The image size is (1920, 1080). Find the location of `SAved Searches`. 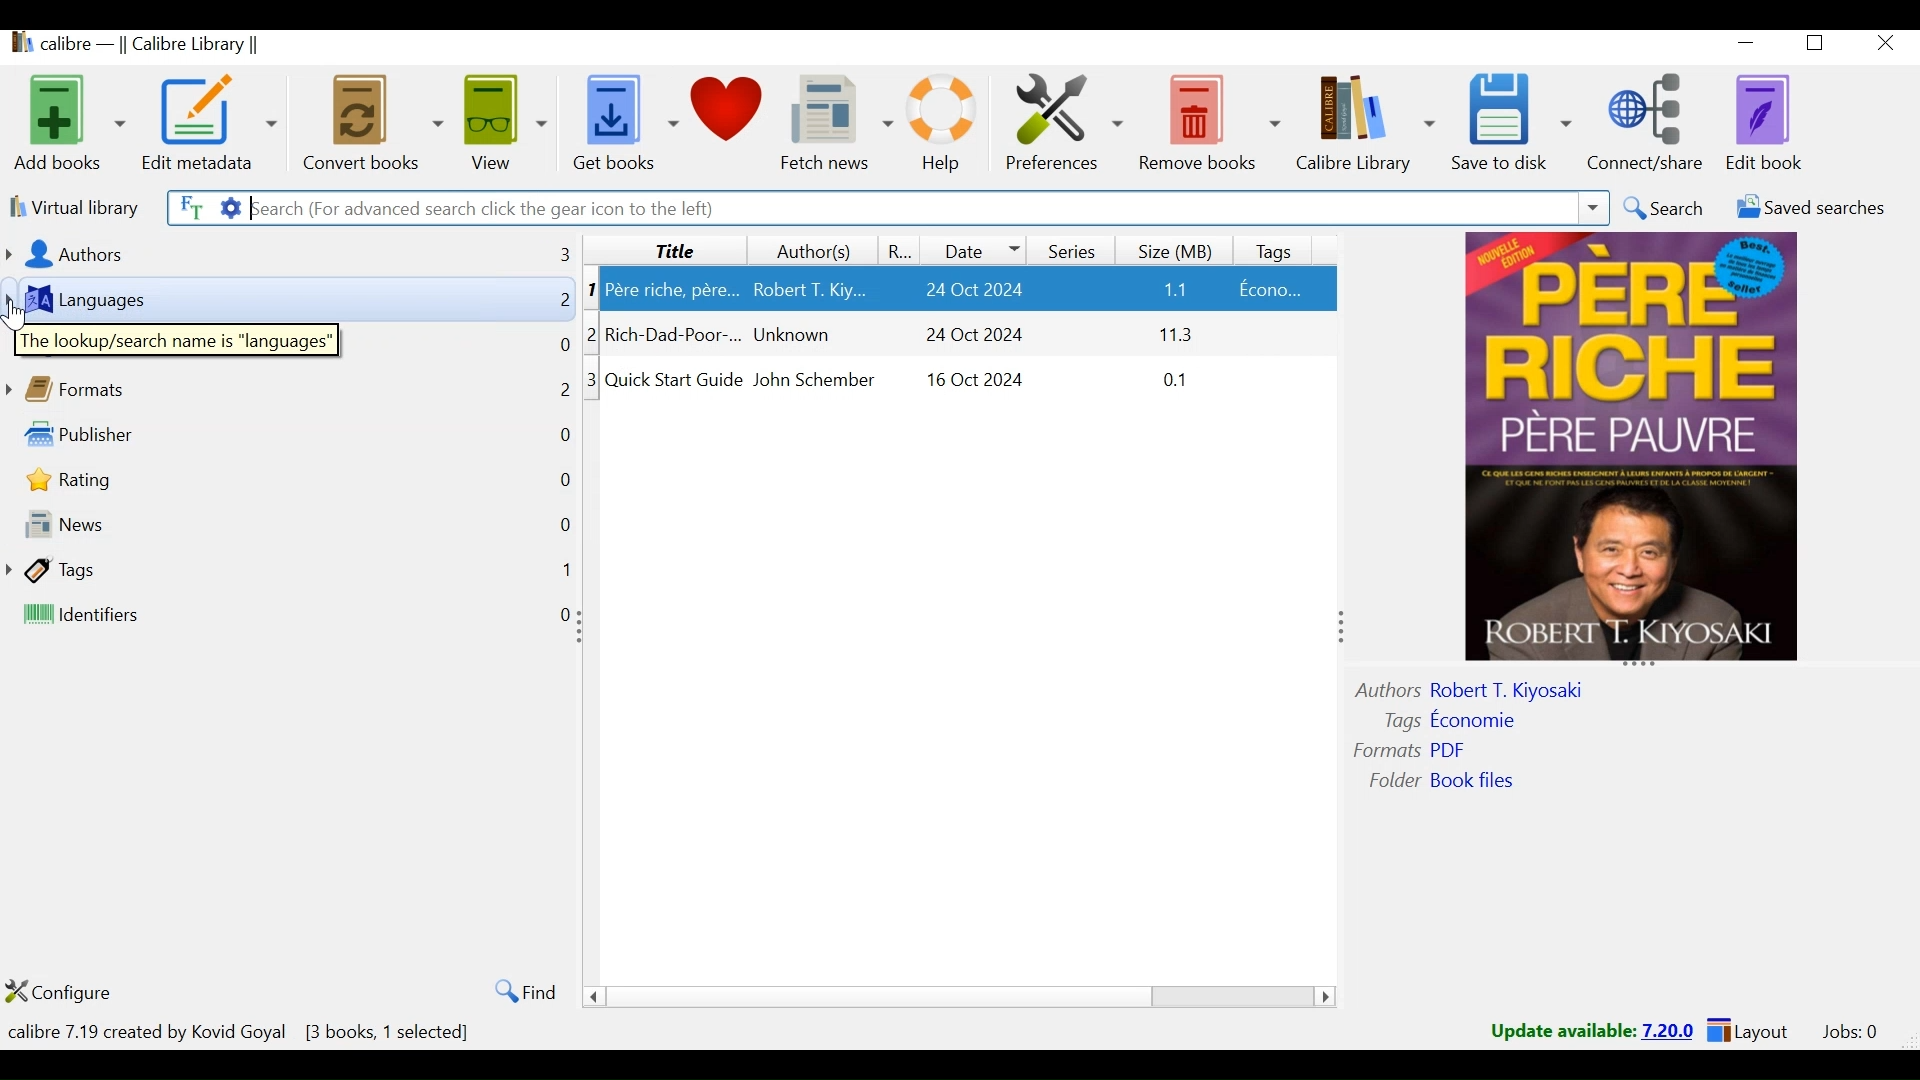

SAved Searches is located at coordinates (1805, 211).